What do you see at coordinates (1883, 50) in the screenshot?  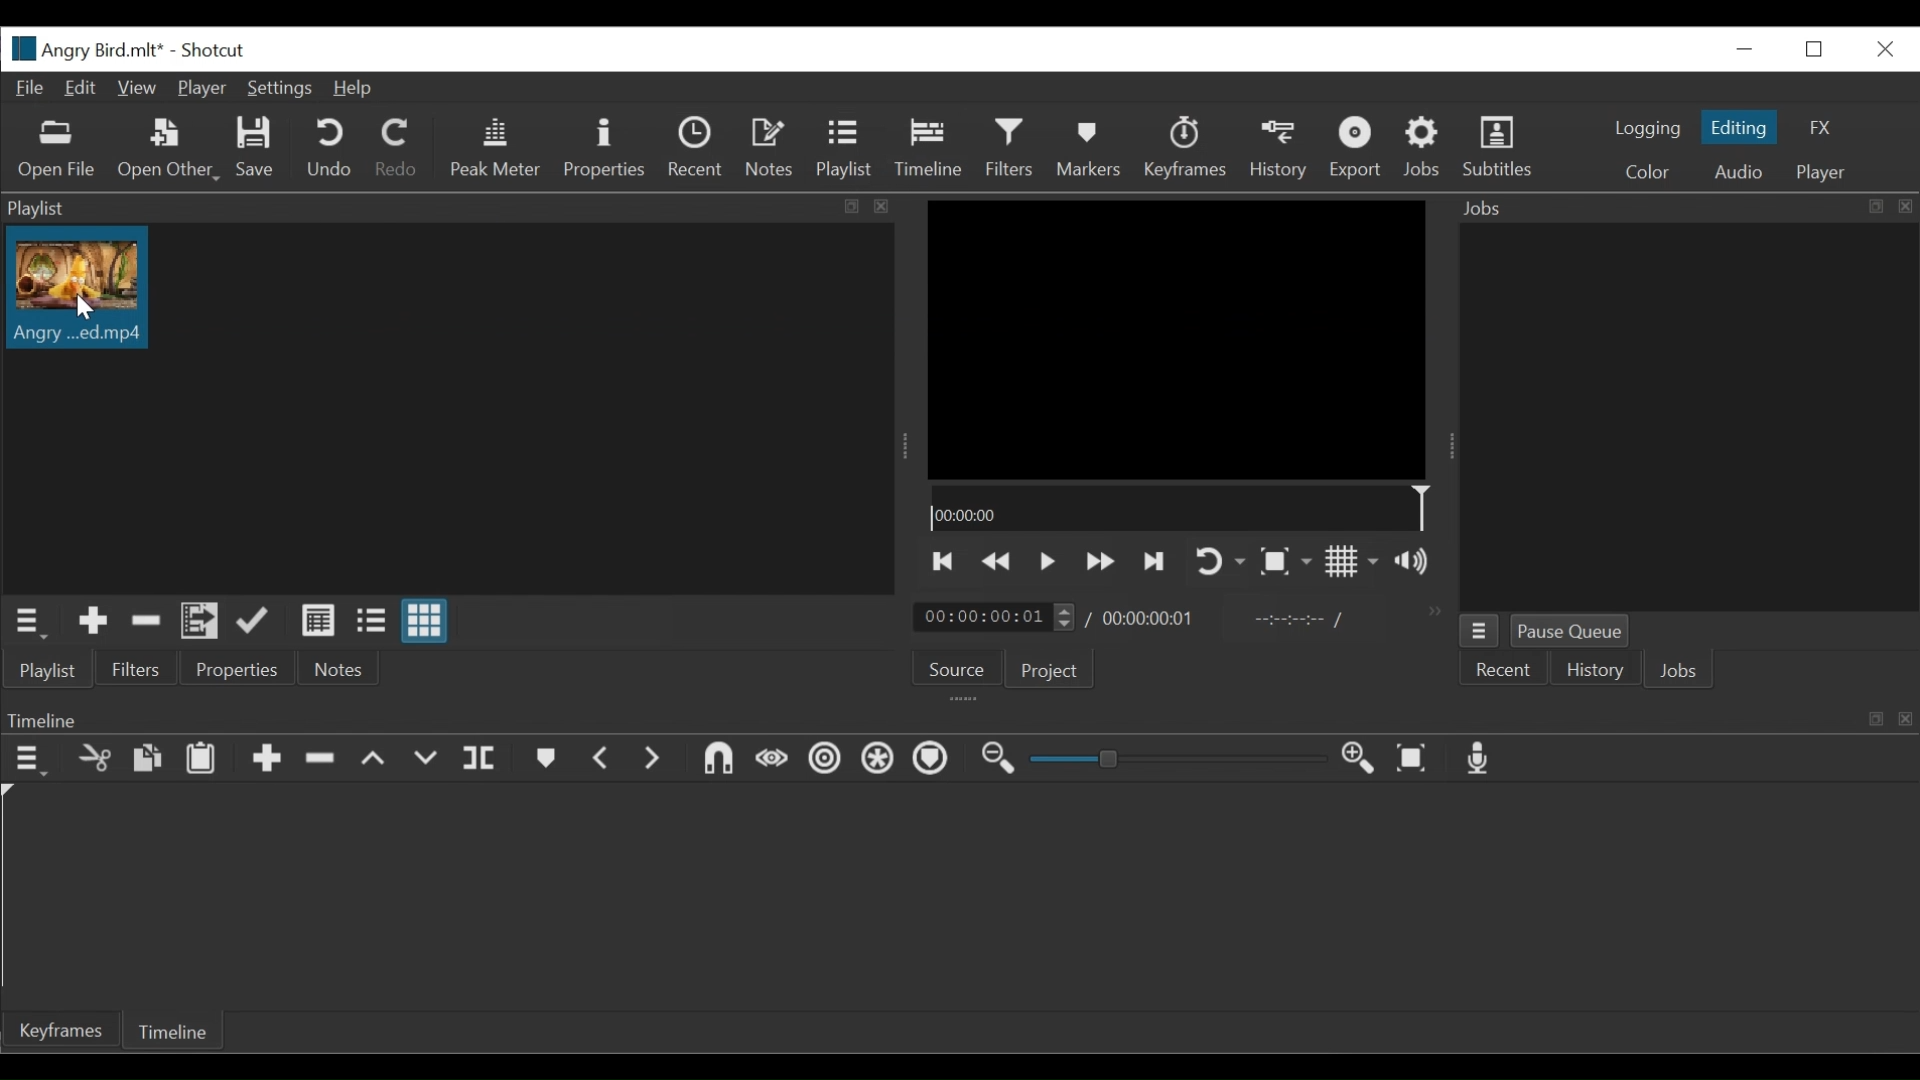 I see `Close` at bounding box center [1883, 50].